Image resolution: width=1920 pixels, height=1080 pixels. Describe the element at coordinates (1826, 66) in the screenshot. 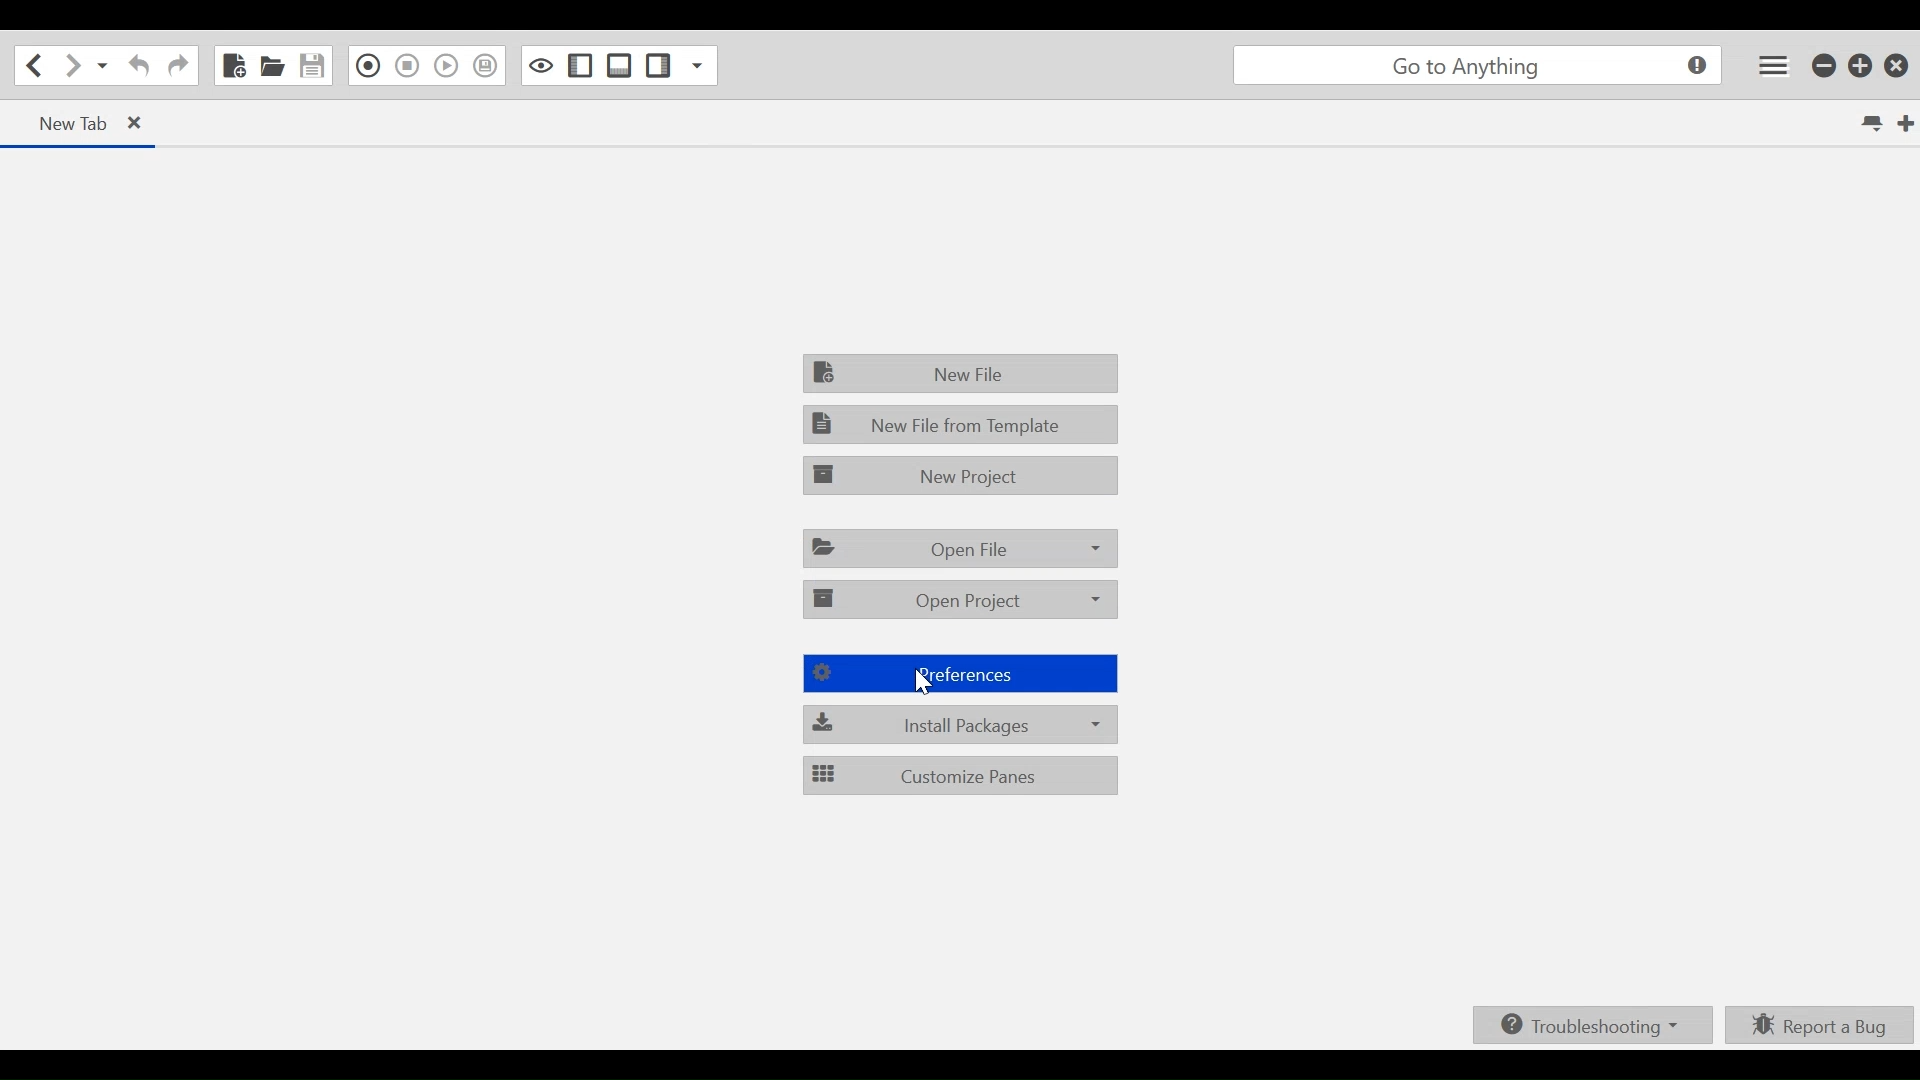

I see `minimize` at that location.